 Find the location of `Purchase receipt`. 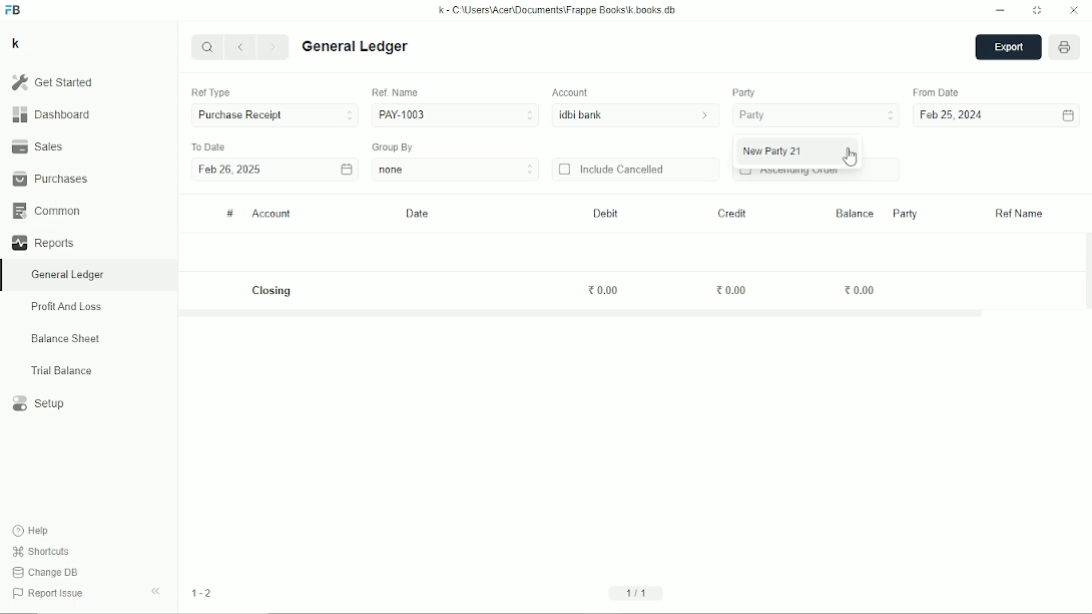

Purchase receipt is located at coordinates (274, 116).